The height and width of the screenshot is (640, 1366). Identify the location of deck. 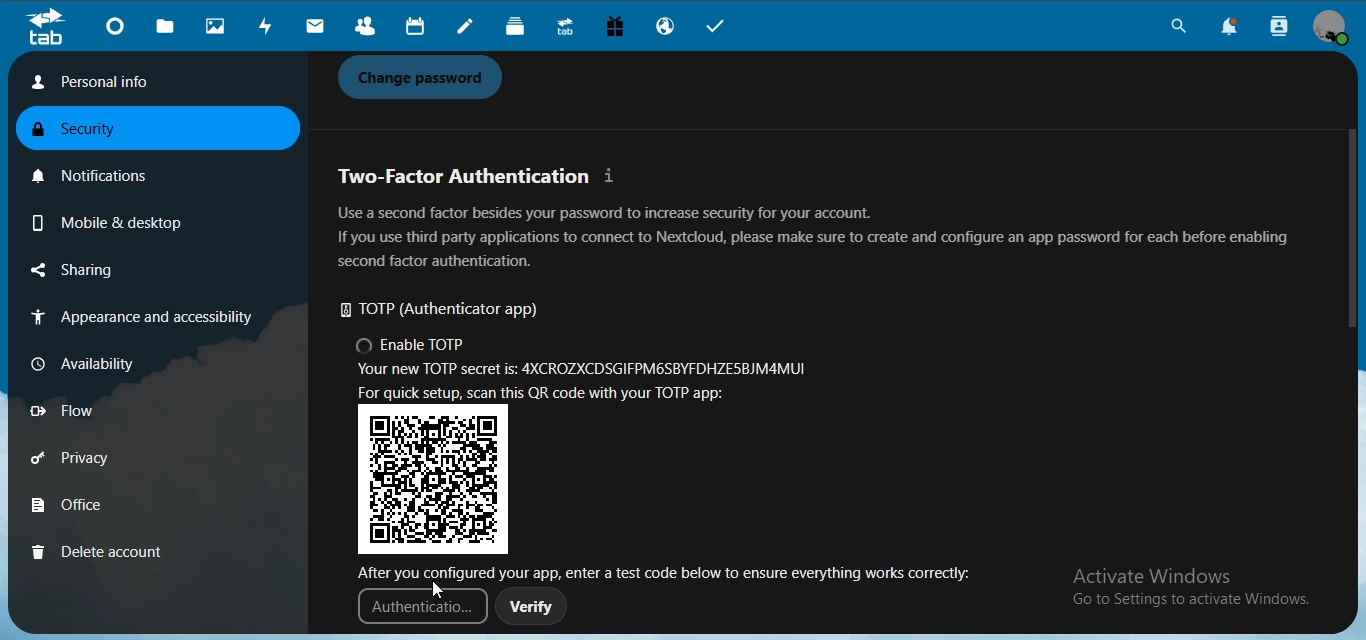
(520, 28).